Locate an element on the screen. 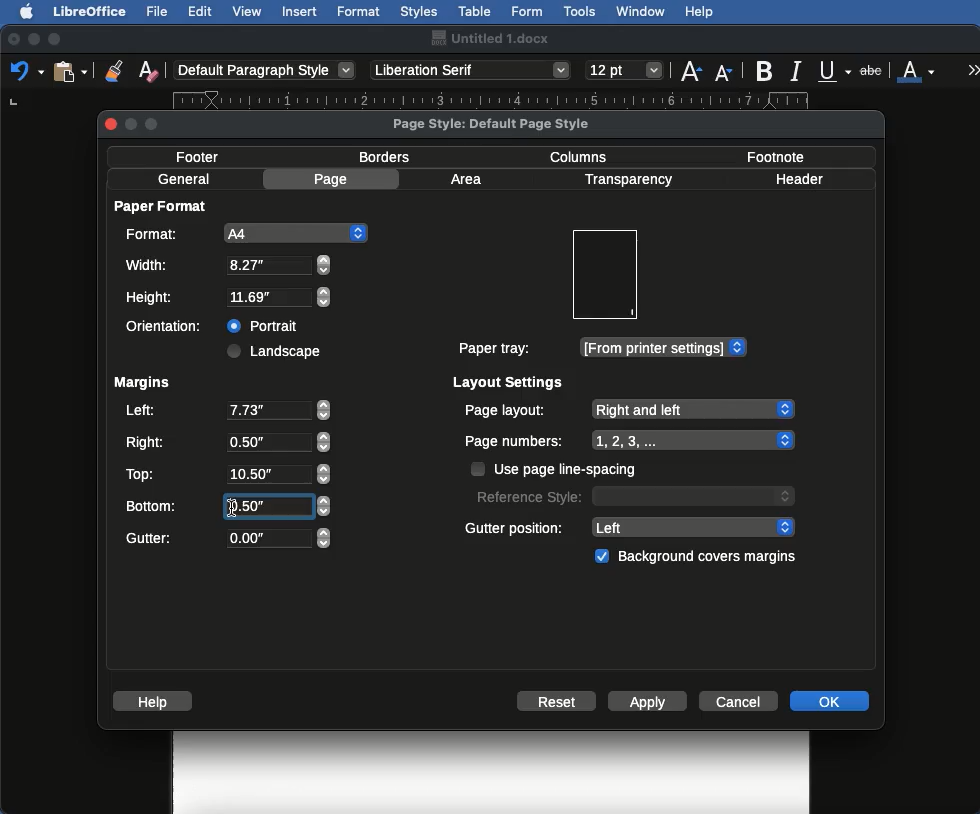  Width is located at coordinates (227, 265).